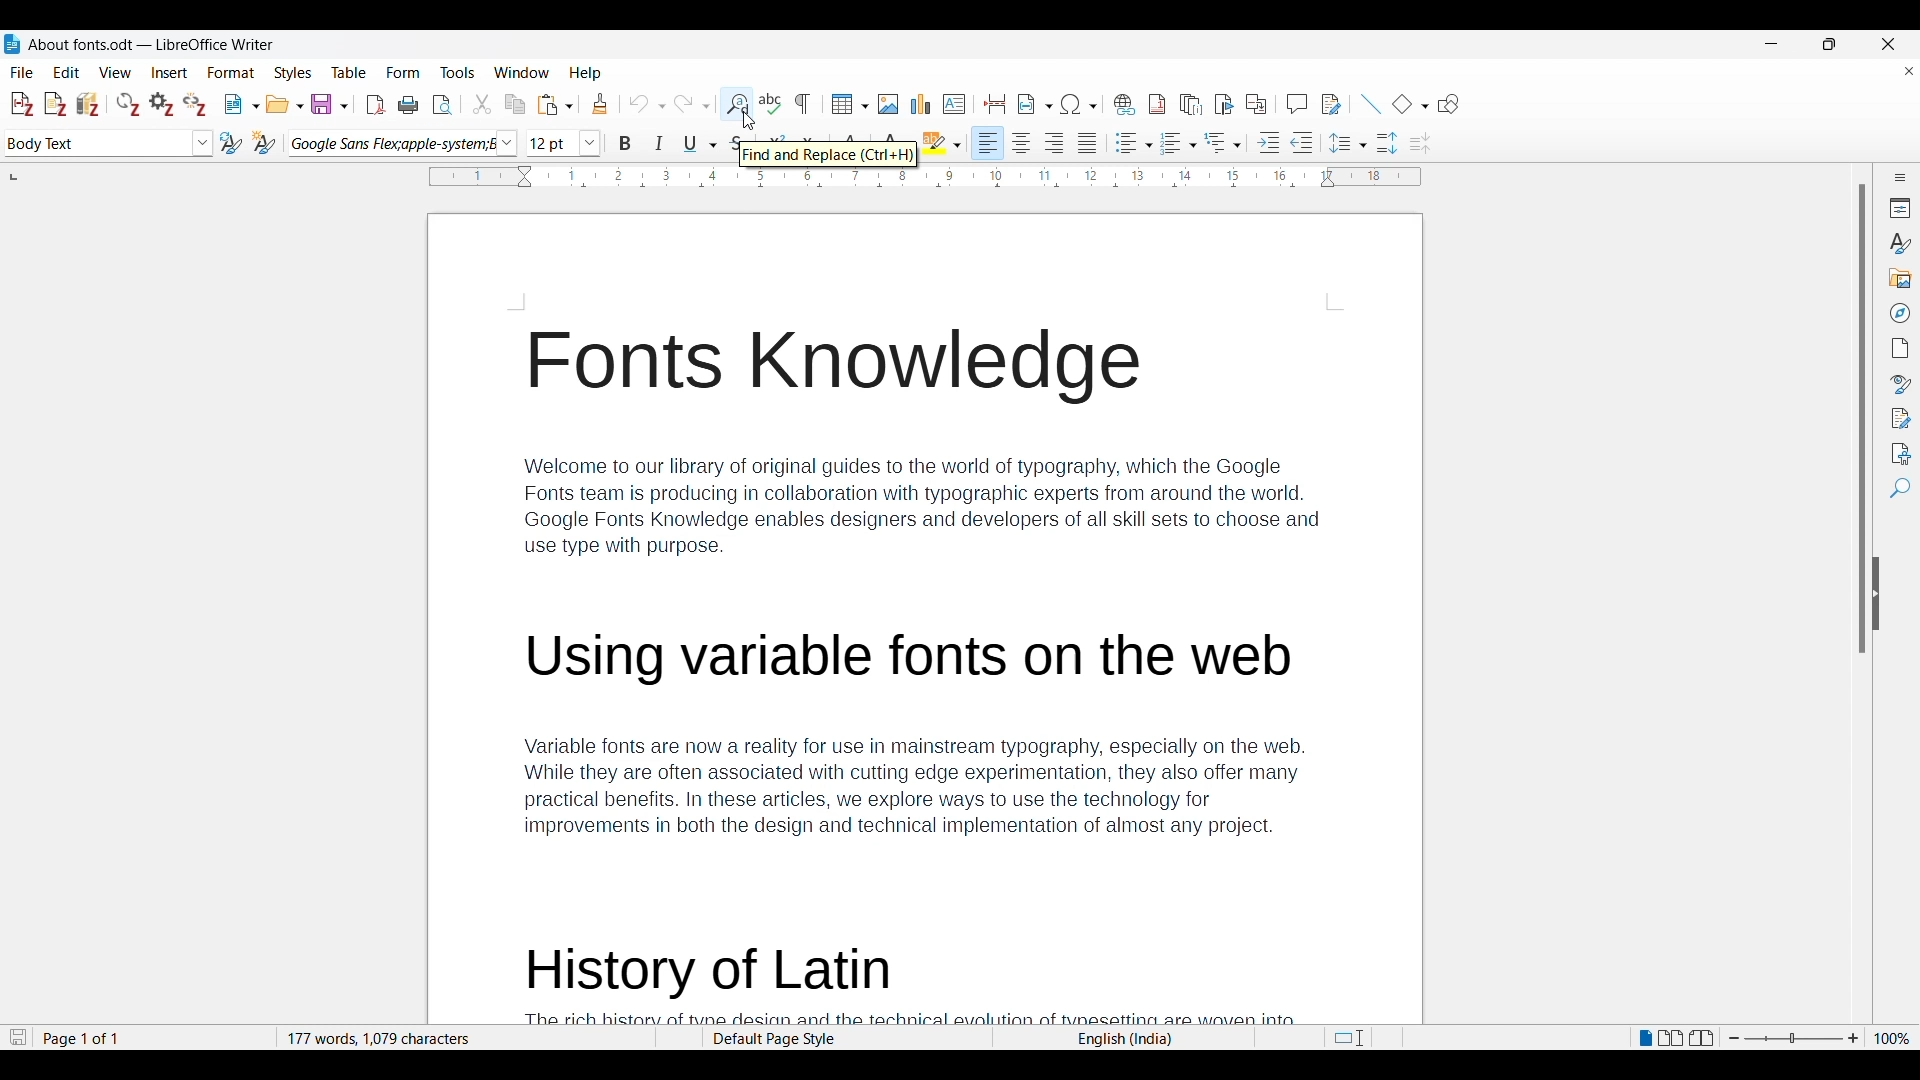  I want to click on Format menu, so click(232, 72).